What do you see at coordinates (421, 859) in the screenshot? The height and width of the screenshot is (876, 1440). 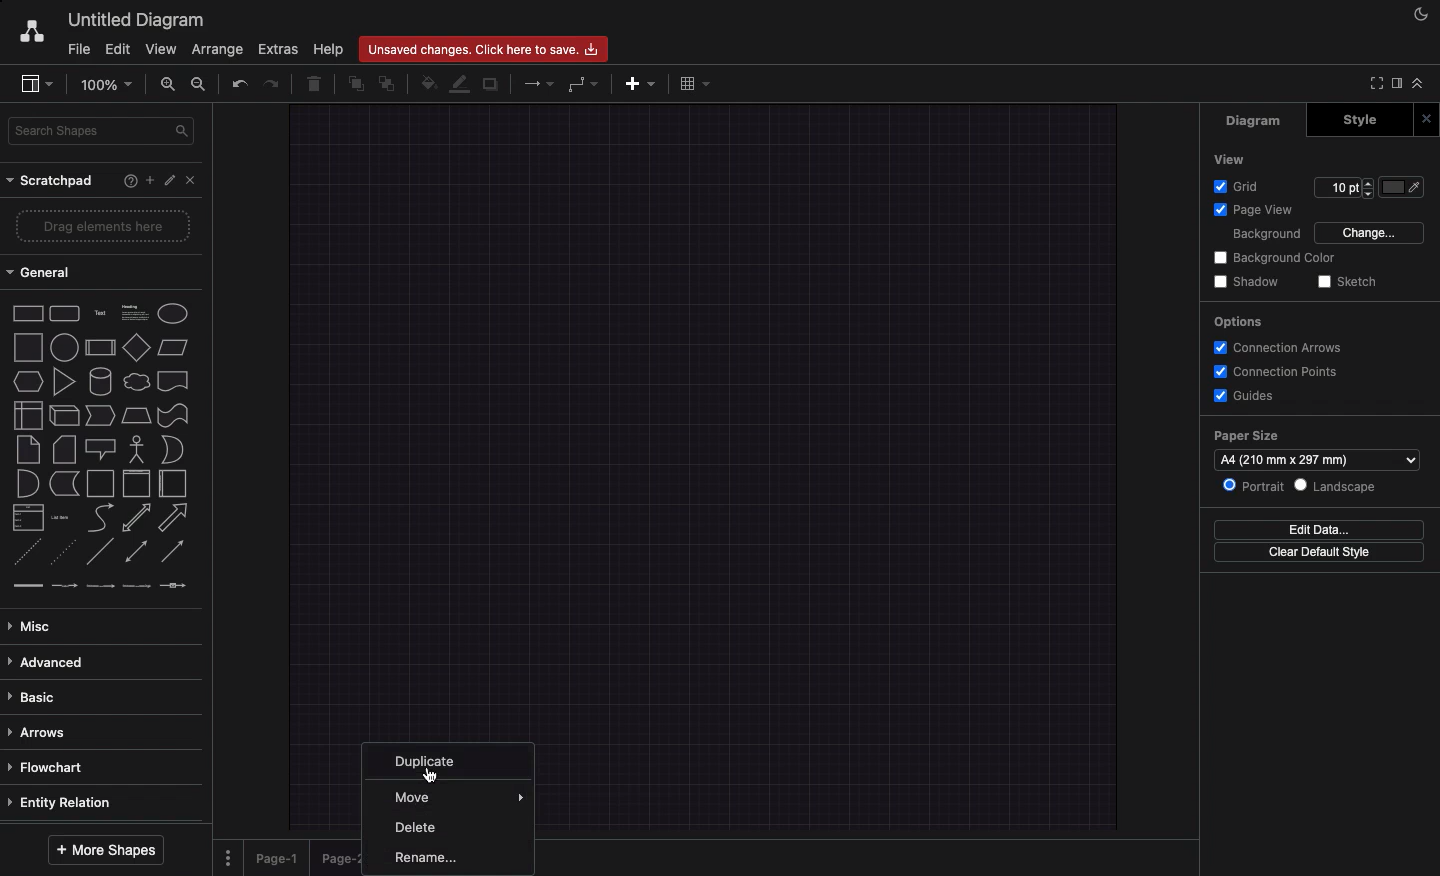 I see `Rename` at bounding box center [421, 859].